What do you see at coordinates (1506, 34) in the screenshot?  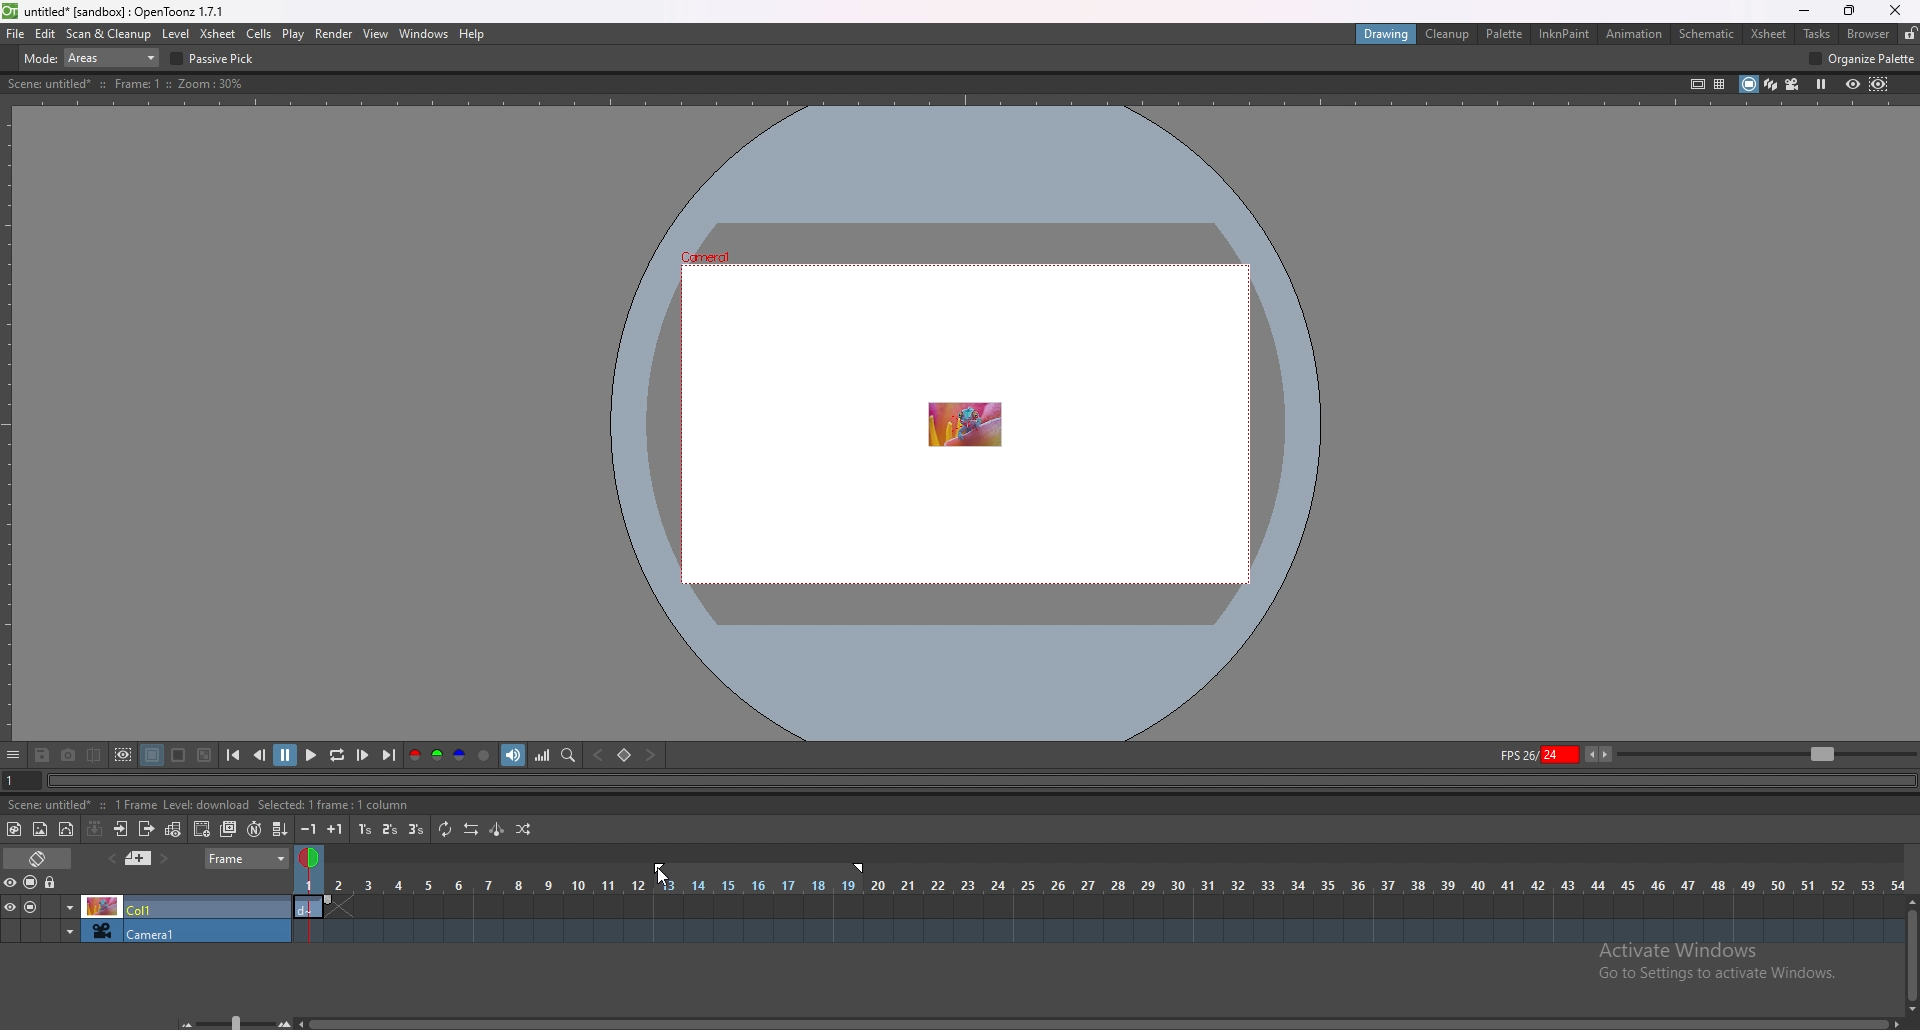 I see `palette` at bounding box center [1506, 34].